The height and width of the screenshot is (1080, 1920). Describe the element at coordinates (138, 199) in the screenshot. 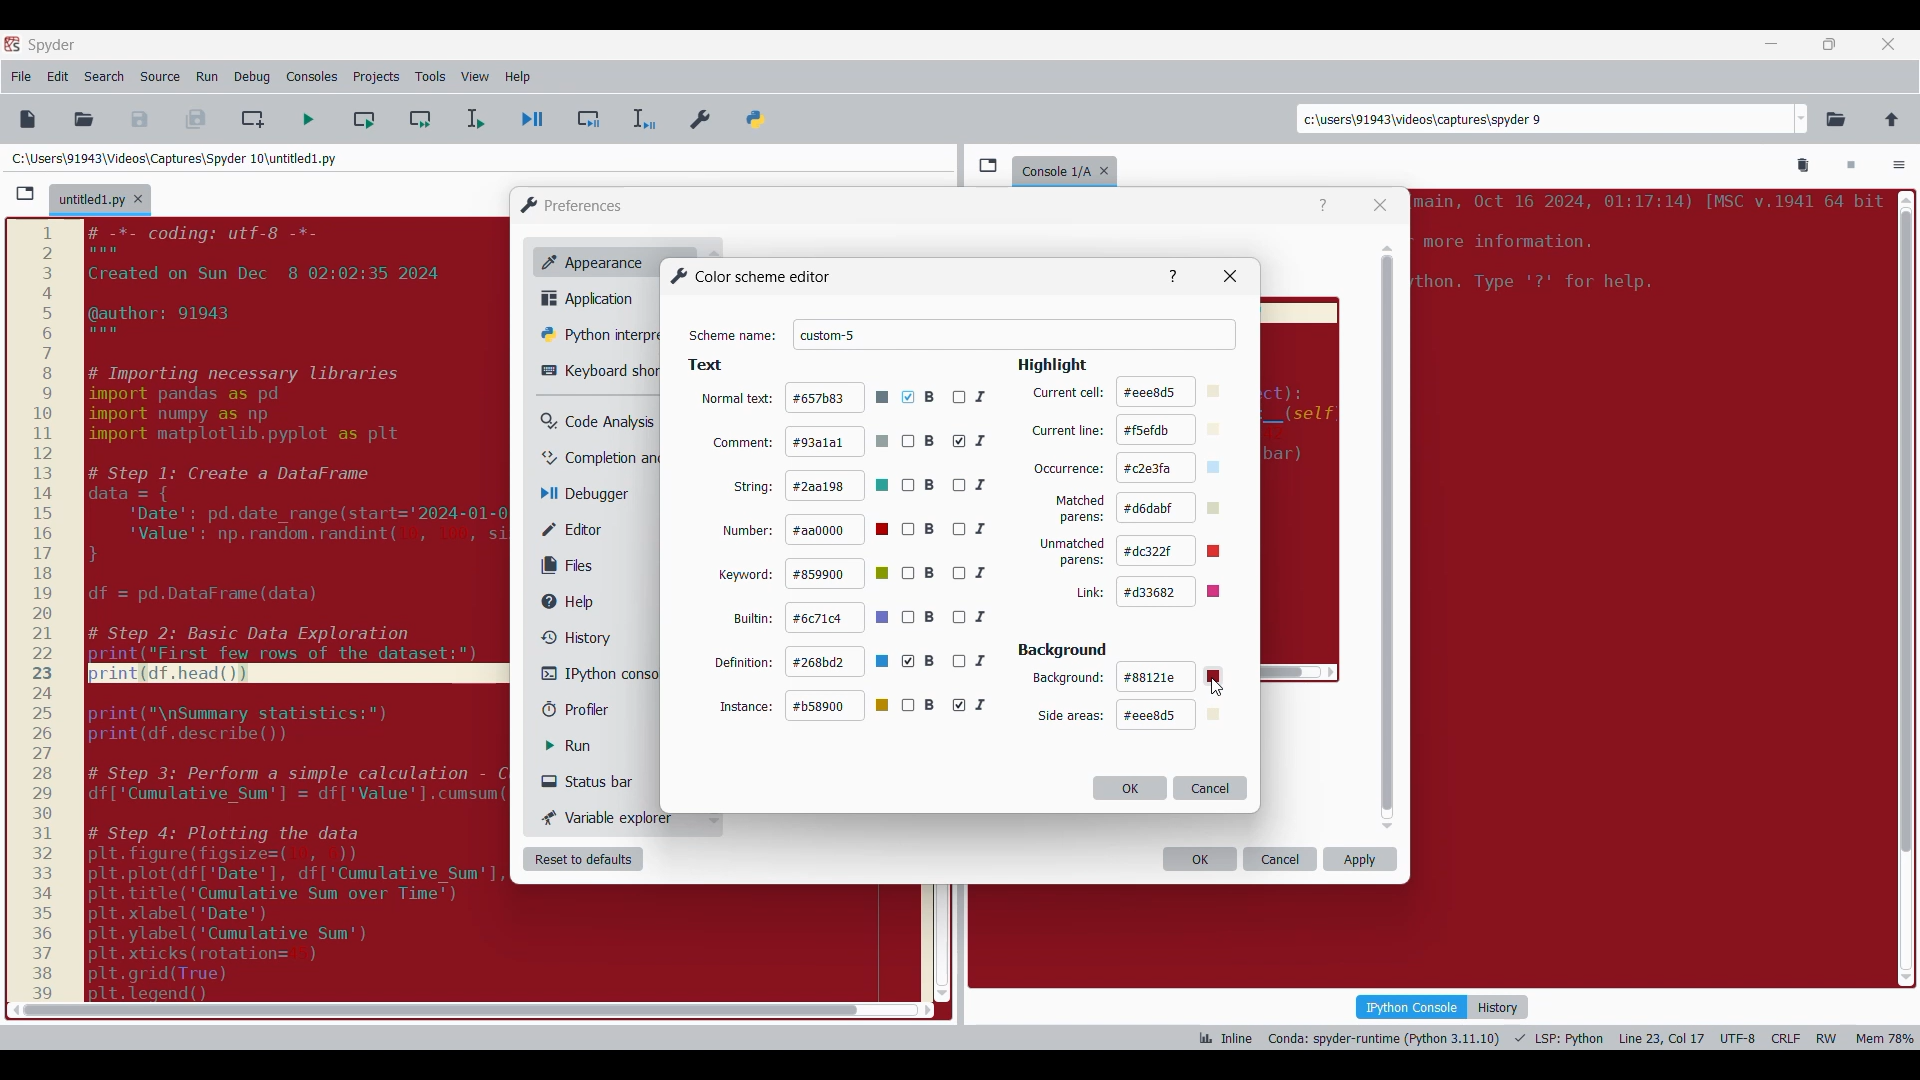

I see `Close tab` at that location.